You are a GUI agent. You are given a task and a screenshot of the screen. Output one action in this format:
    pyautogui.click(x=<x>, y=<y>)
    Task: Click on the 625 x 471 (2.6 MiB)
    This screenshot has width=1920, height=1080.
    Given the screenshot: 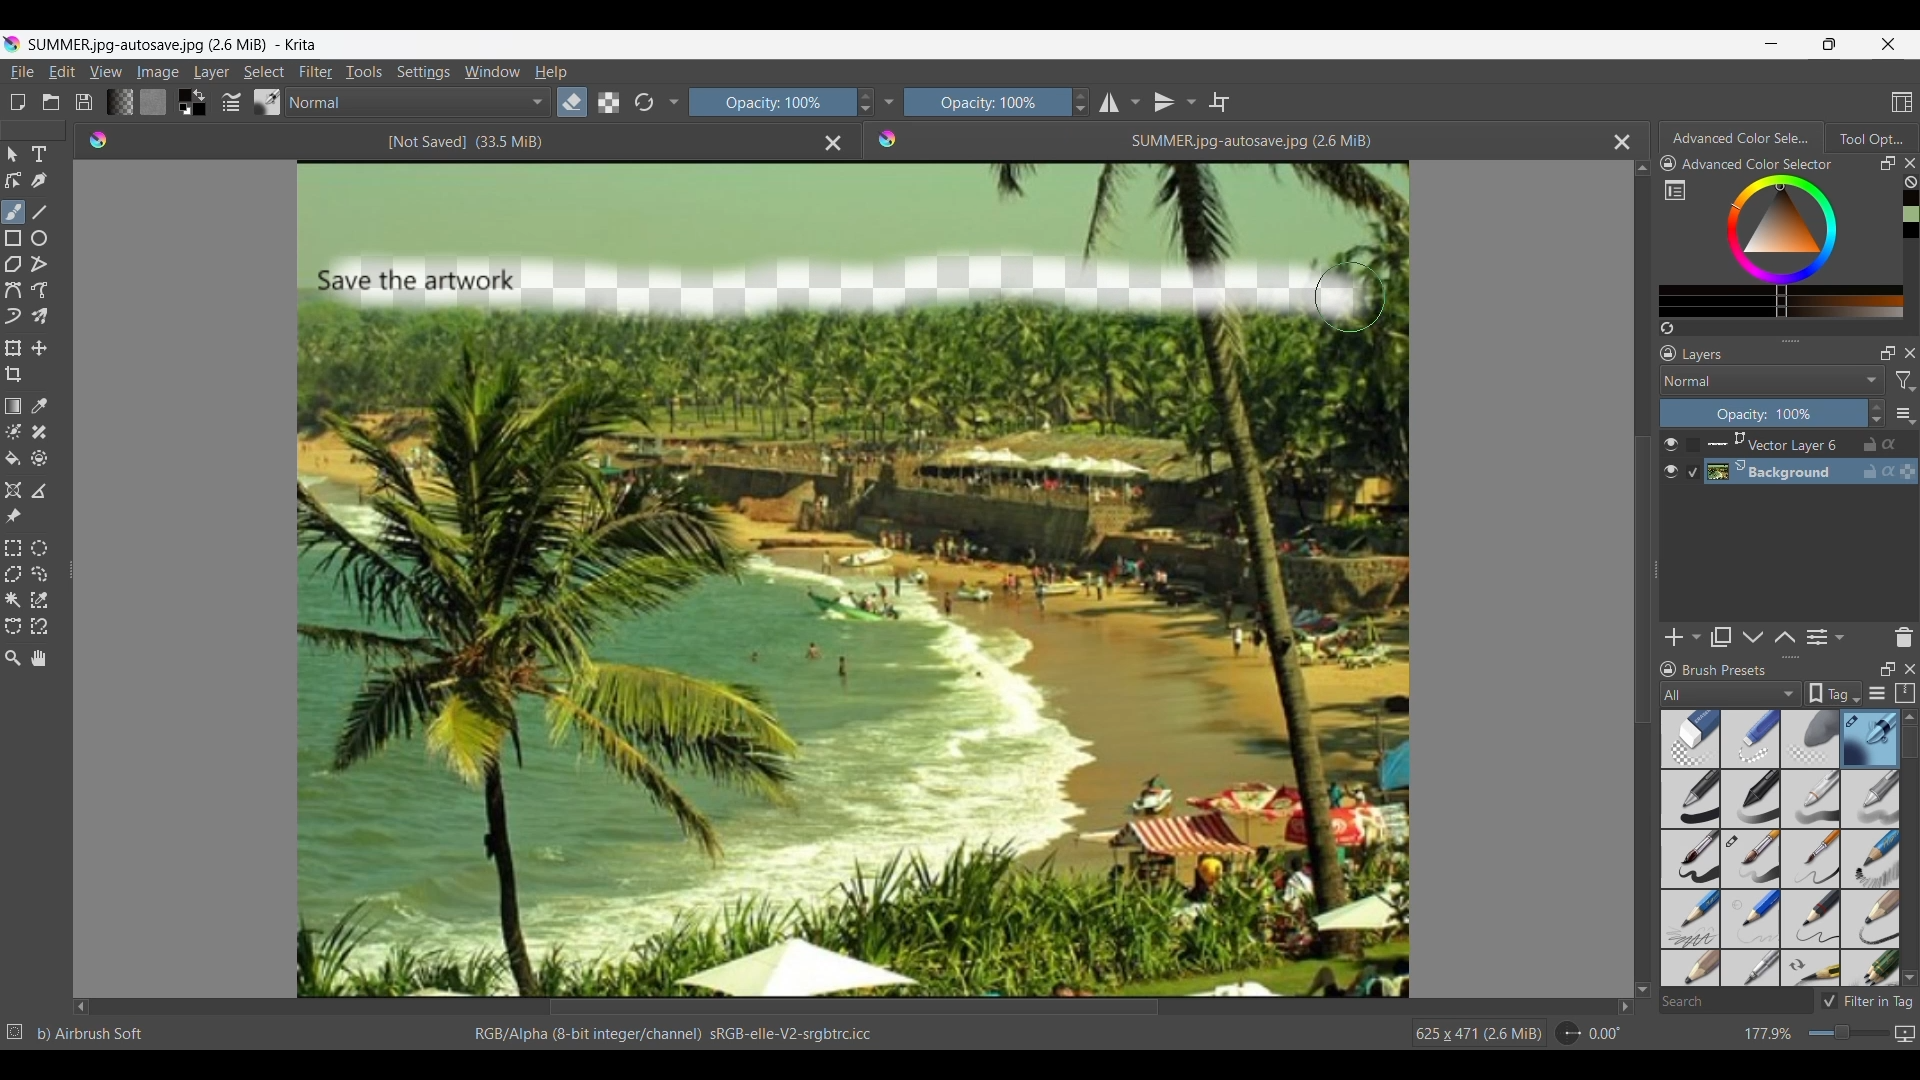 What is the action you would take?
    pyautogui.click(x=1475, y=1034)
    